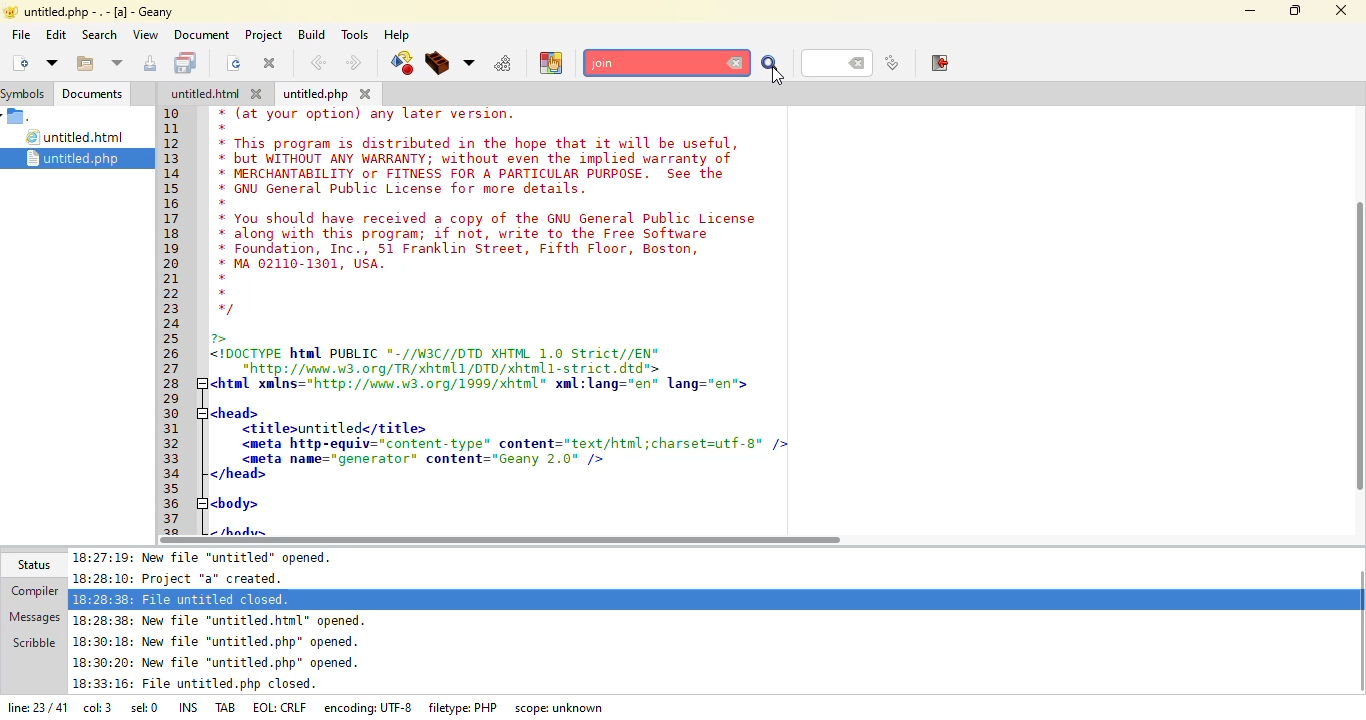  I want to click on open from templates, so click(52, 62).